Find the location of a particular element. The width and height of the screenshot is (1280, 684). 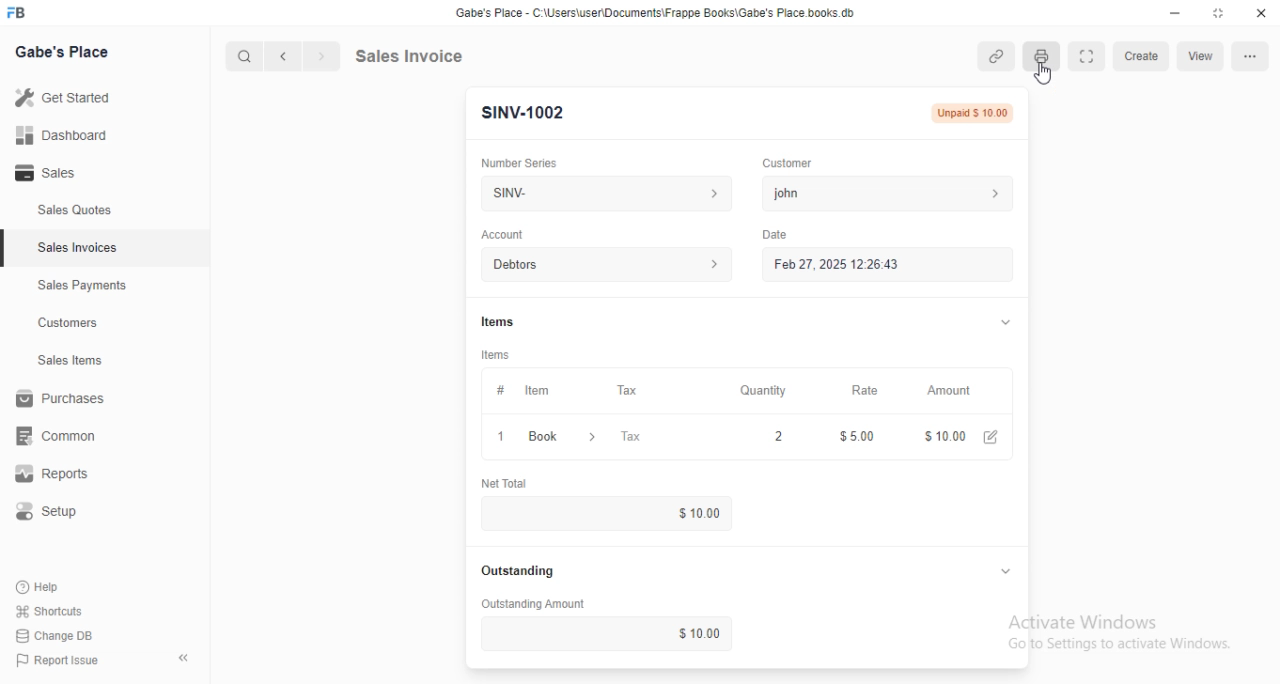

sales invoice is located at coordinates (410, 55).